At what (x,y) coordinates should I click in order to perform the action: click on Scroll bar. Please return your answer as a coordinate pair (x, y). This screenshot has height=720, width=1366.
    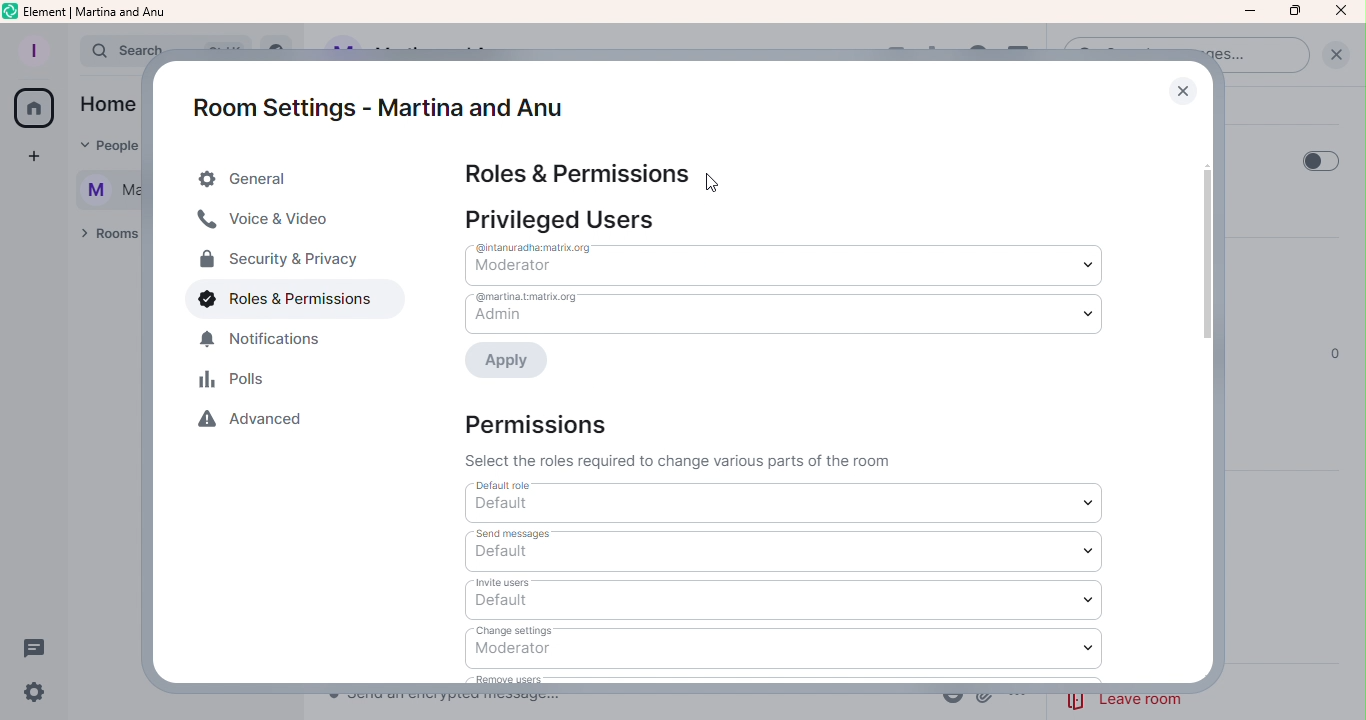
    Looking at the image, I should click on (1213, 396).